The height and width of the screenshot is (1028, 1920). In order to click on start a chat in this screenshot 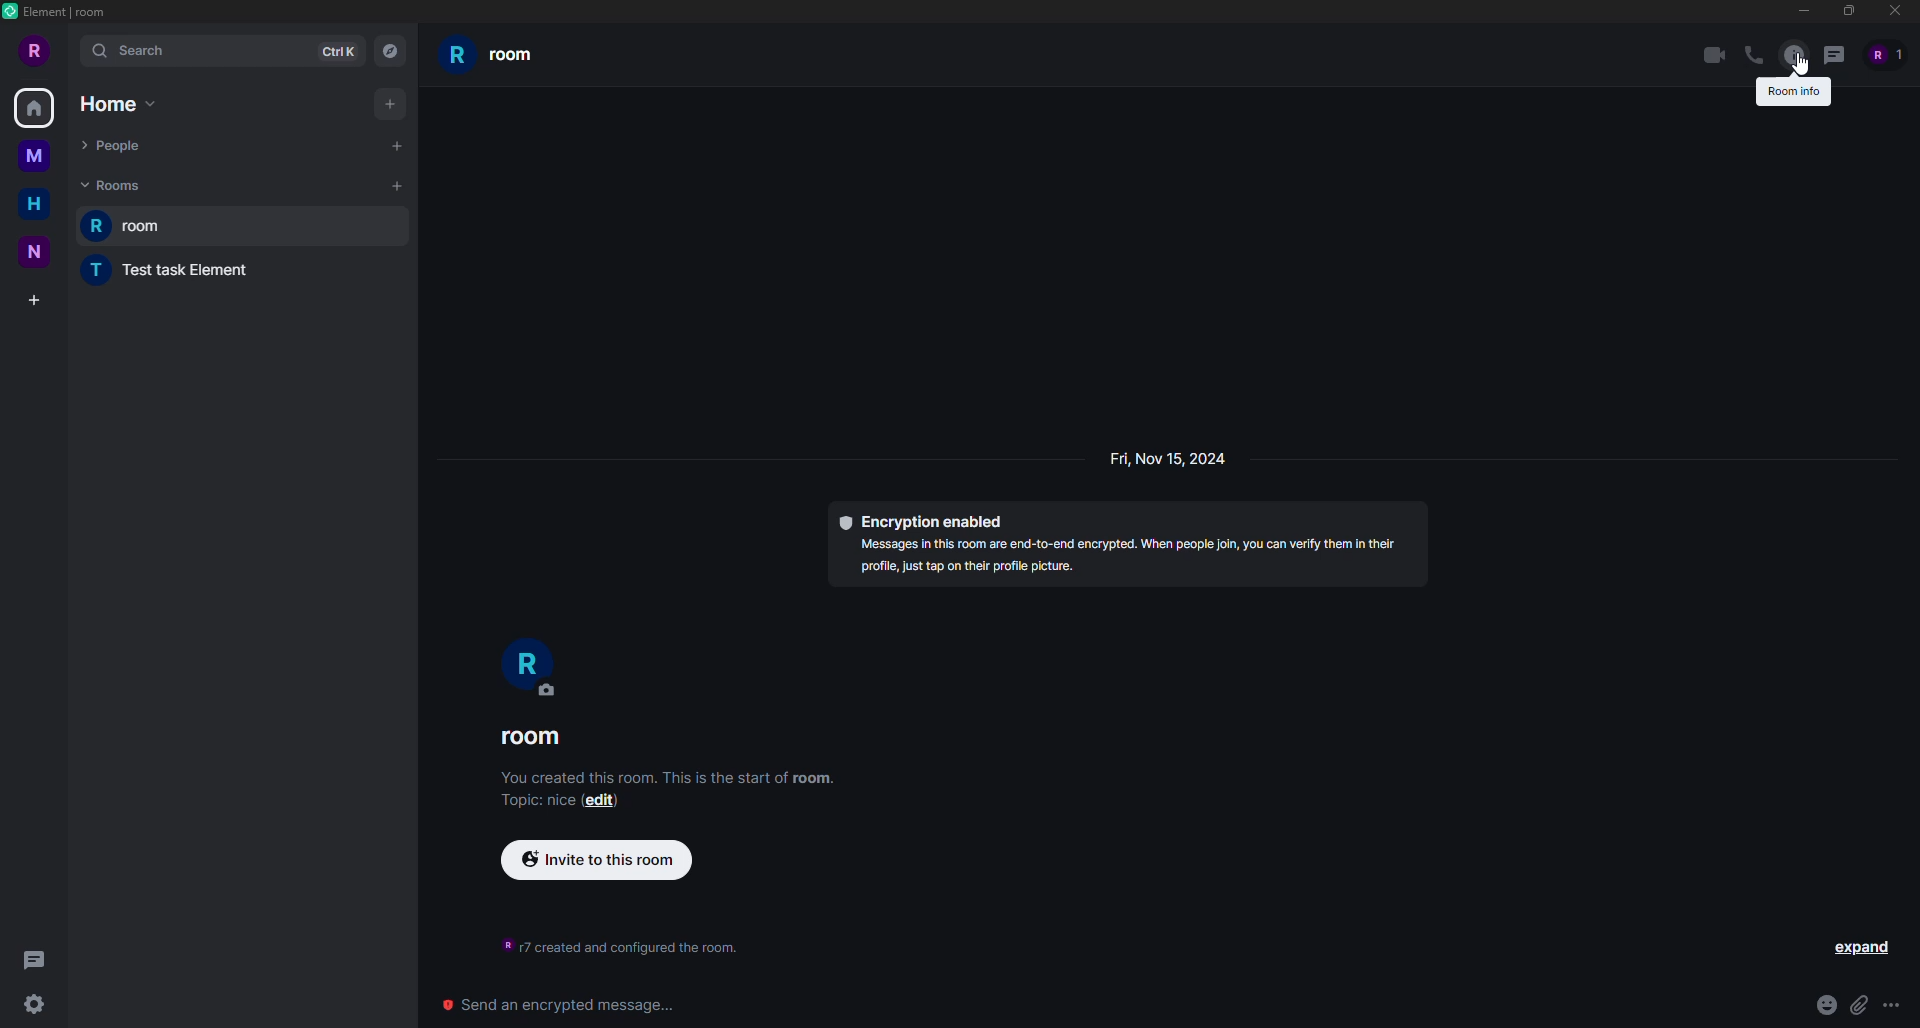, I will do `click(393, 146)`.